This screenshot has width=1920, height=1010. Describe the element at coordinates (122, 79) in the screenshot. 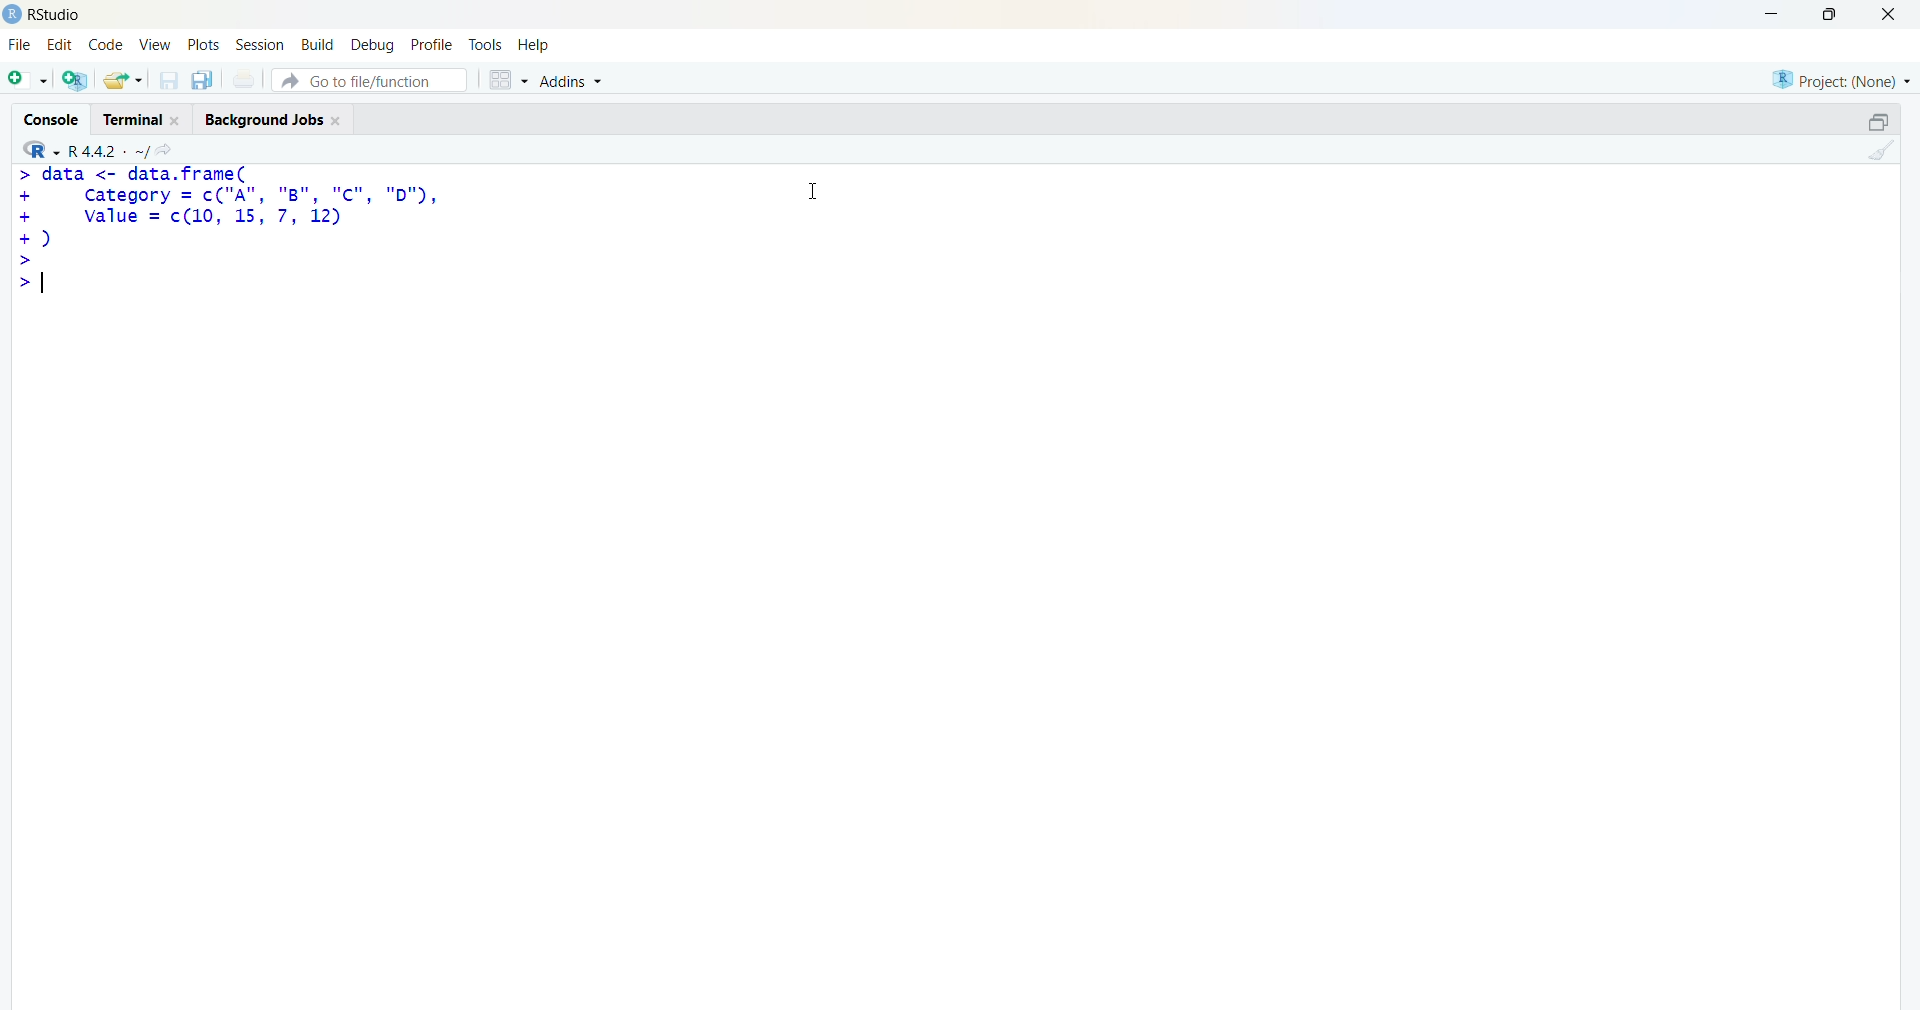

I see `open an existing file` at that location.